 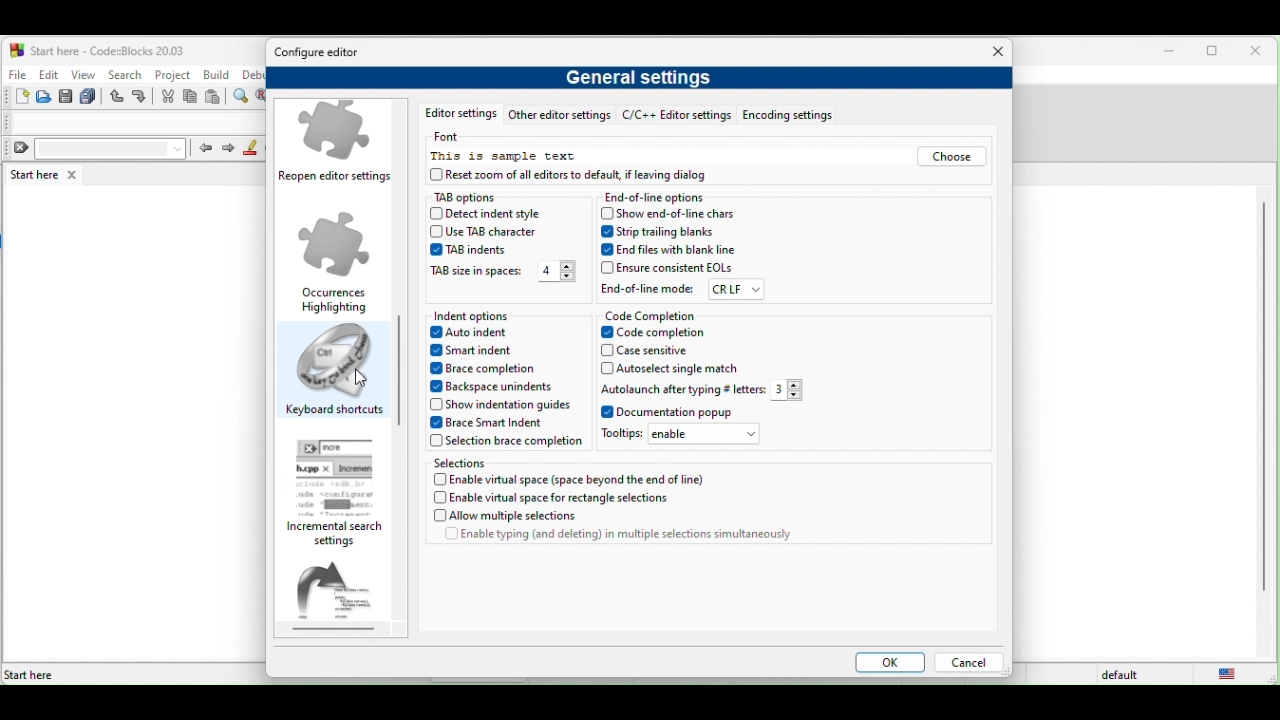 What do you see at coordinates (66, 97) in the screenshot?
I see `save` at bounding box center [66, 97].